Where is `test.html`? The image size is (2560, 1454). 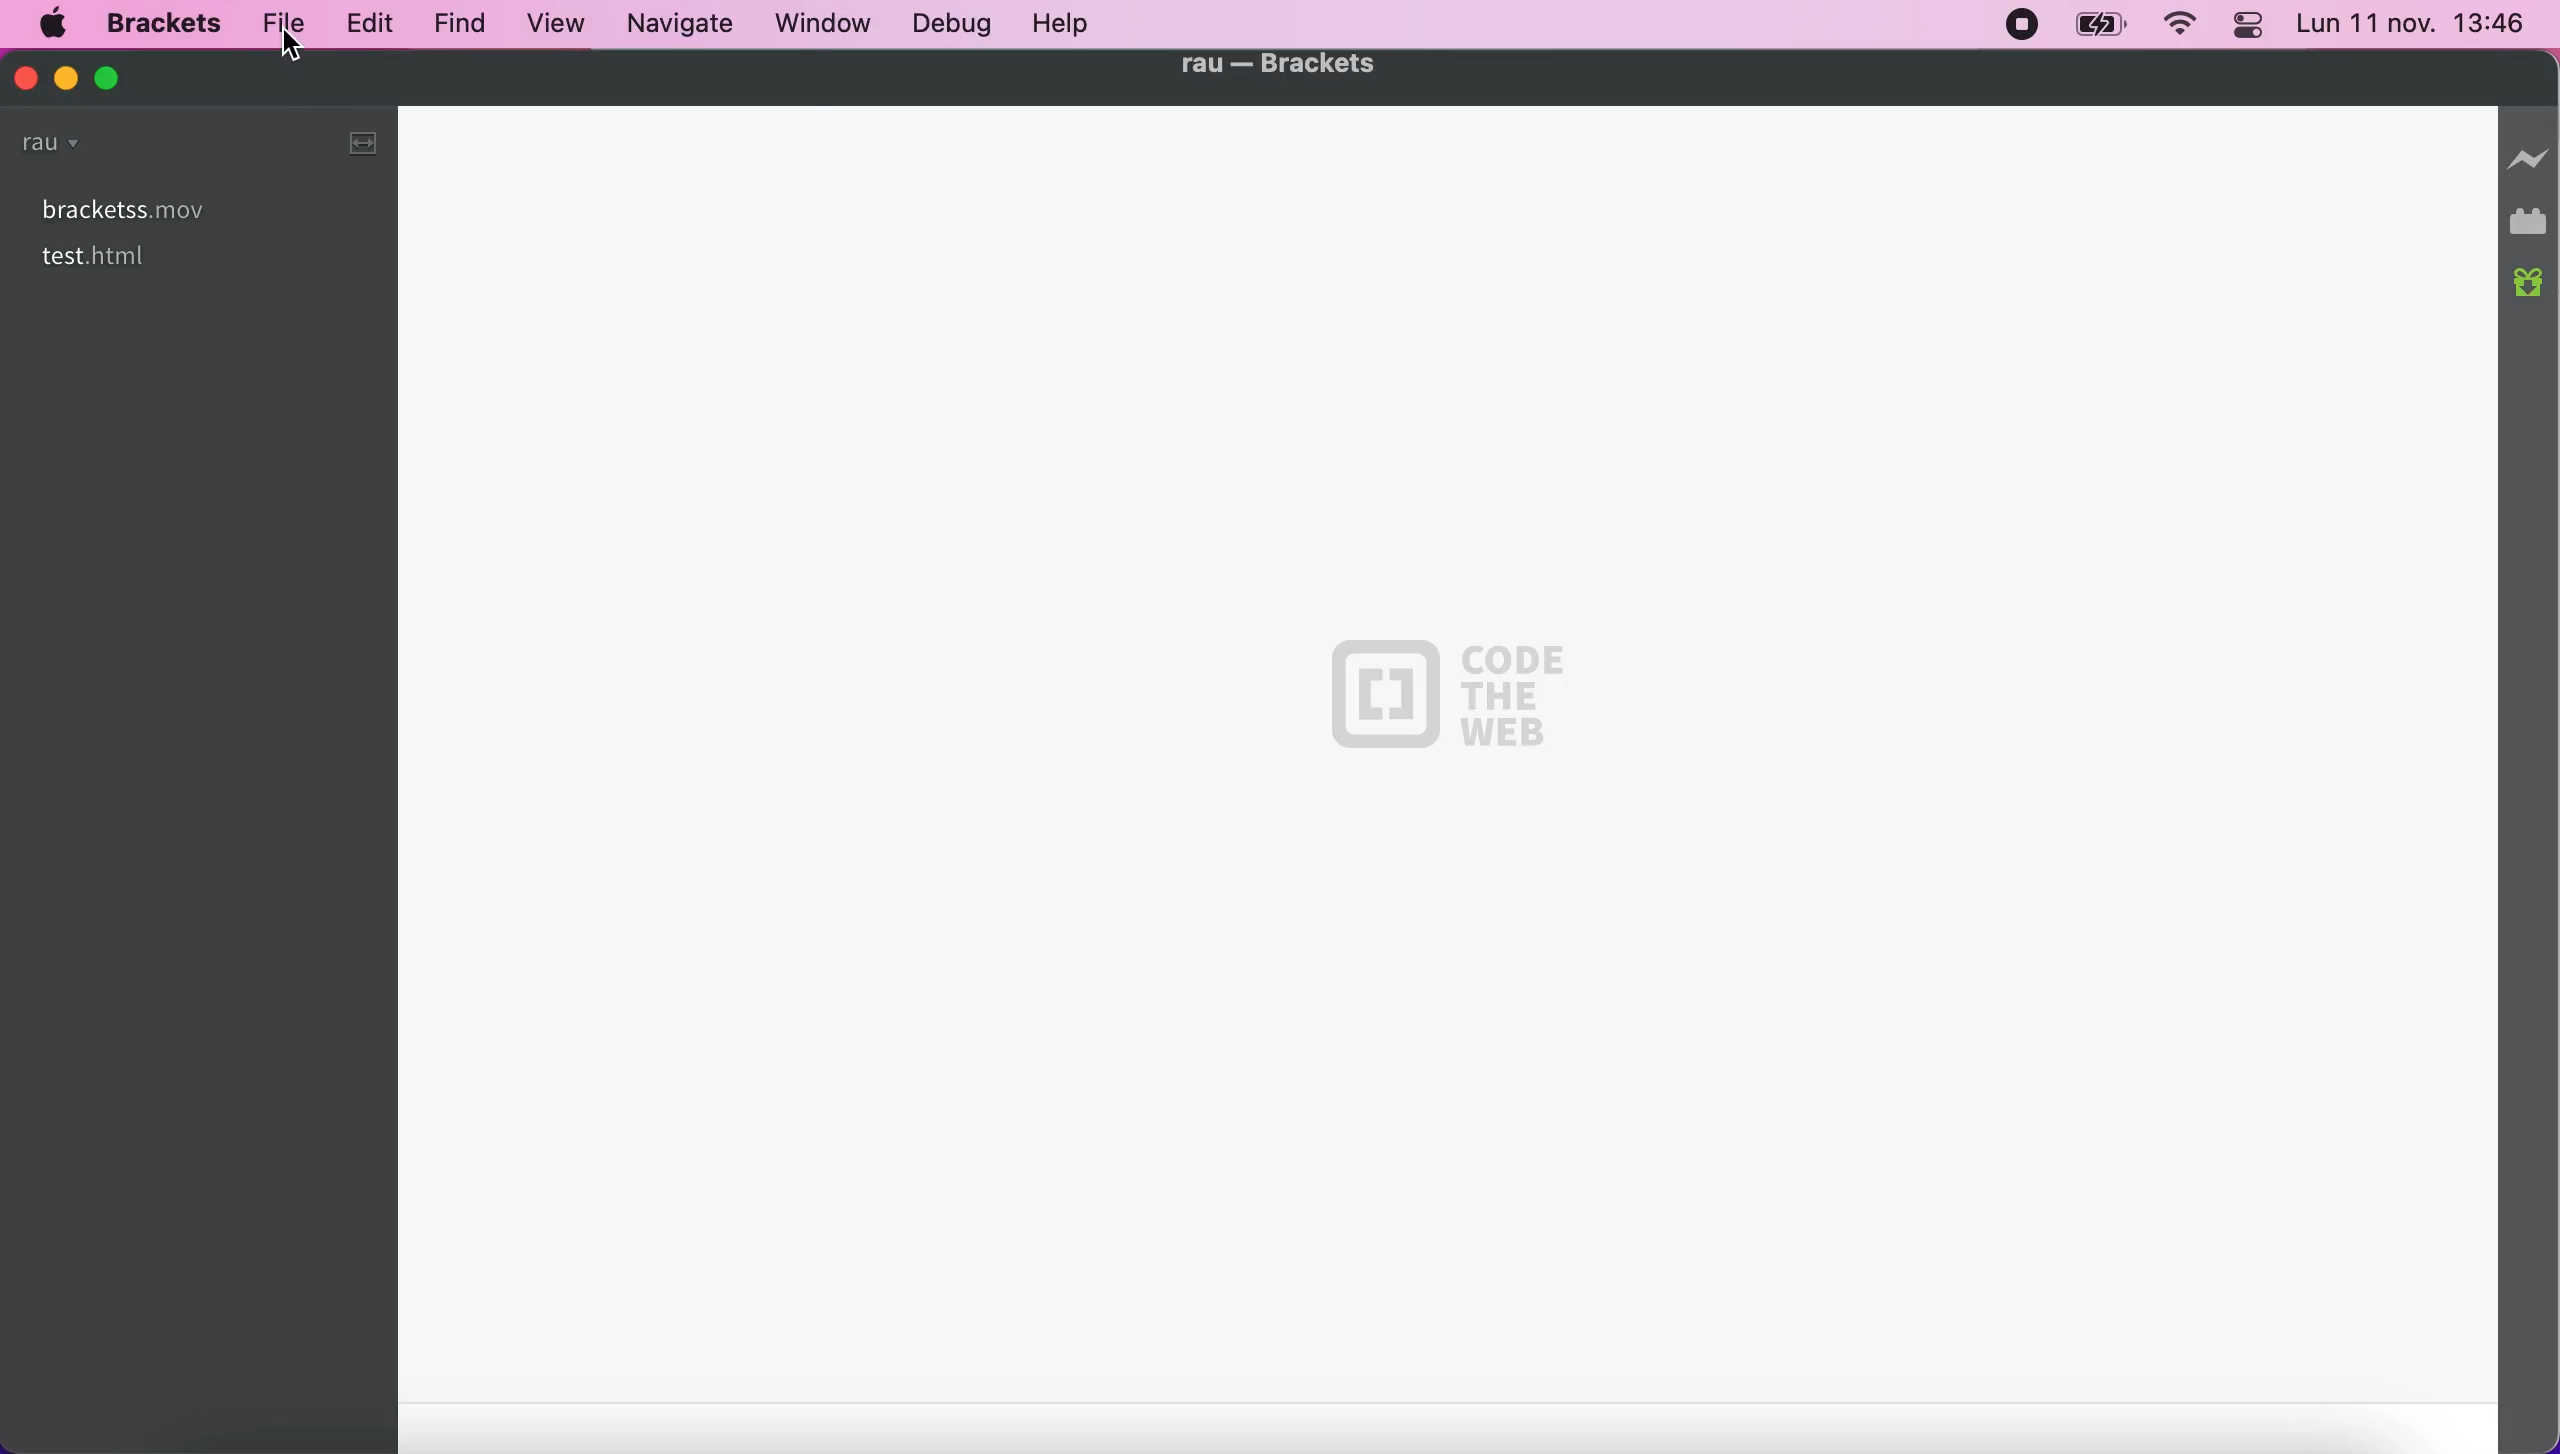 test.html is located at coordinates (111, 257).